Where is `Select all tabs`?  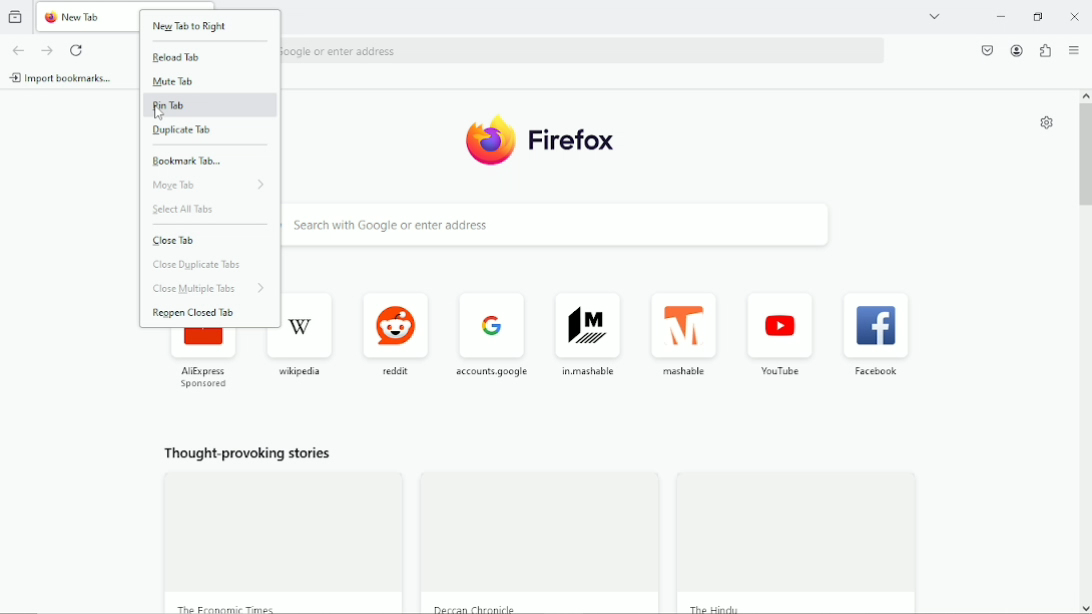
Select all tabs is located at coordinates (191, 211).